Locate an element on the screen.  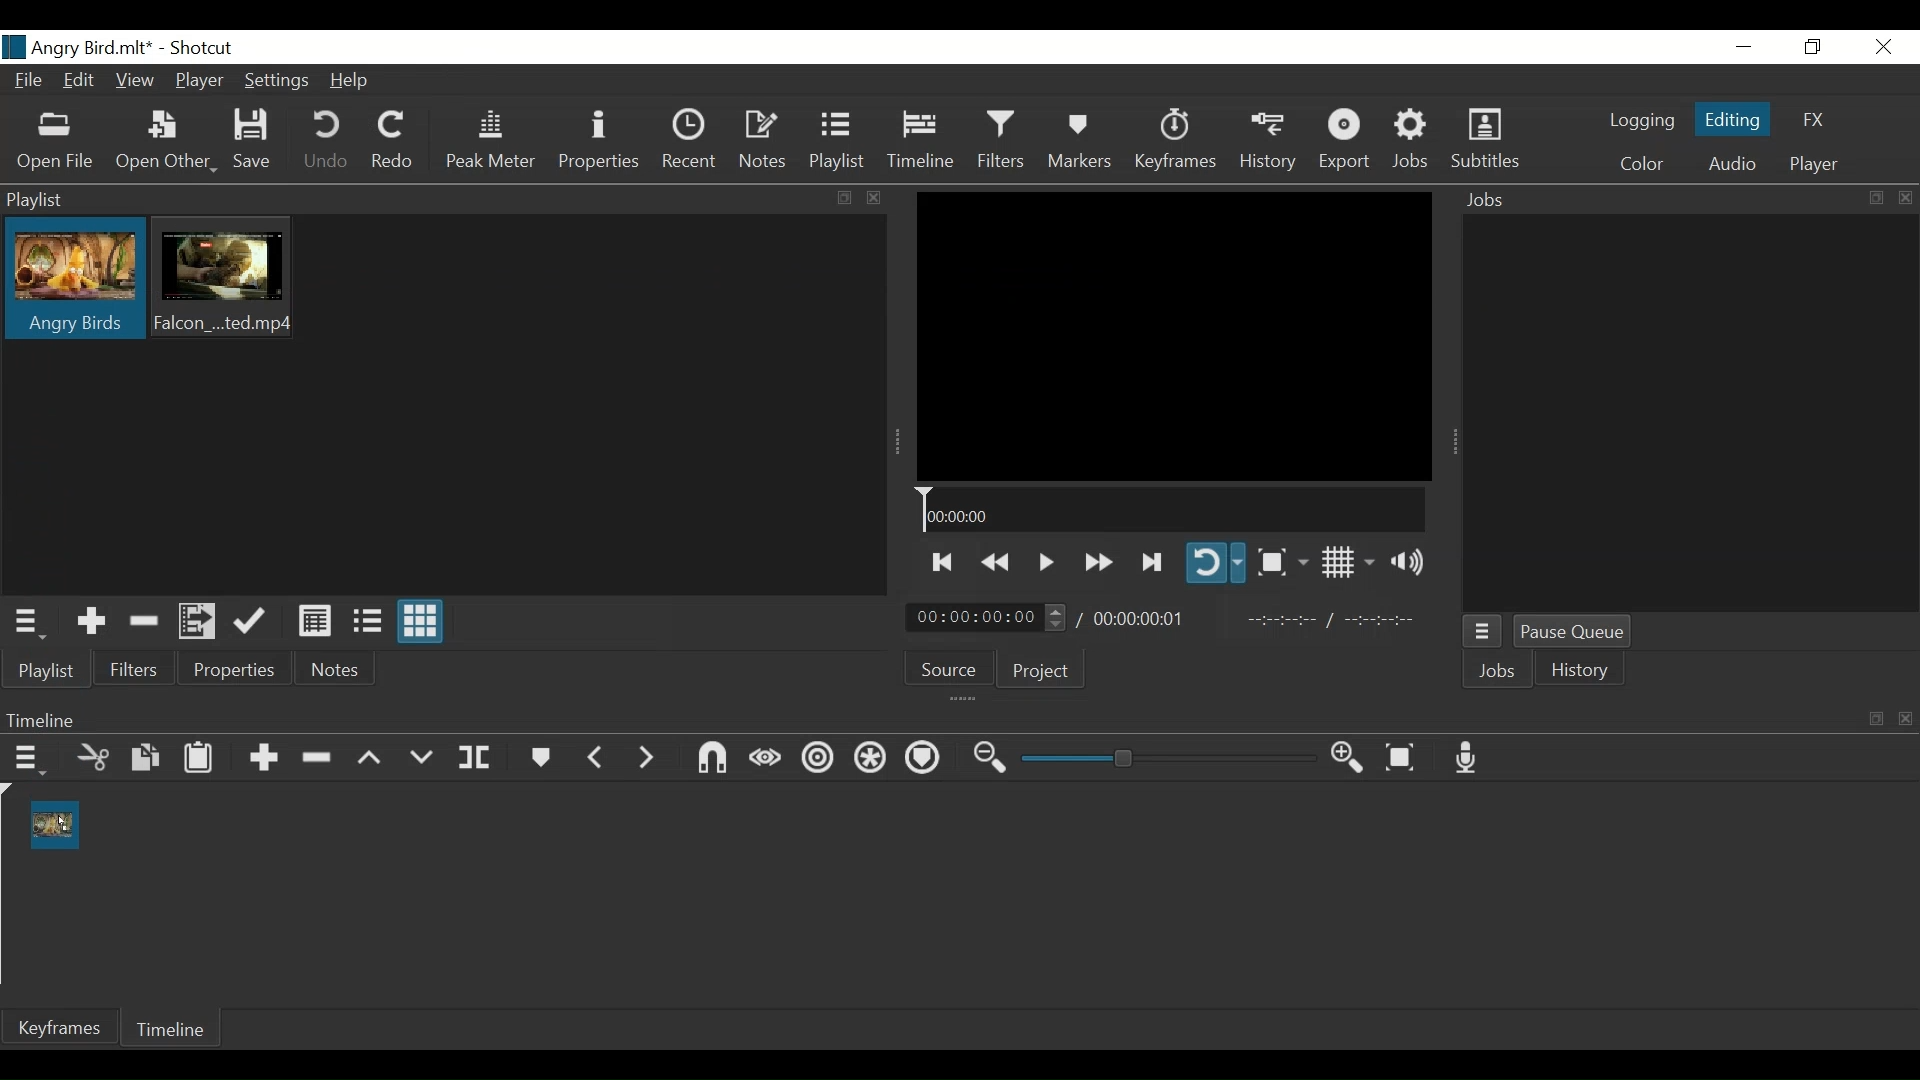
Jobs is located at coordinates (1413, 142).